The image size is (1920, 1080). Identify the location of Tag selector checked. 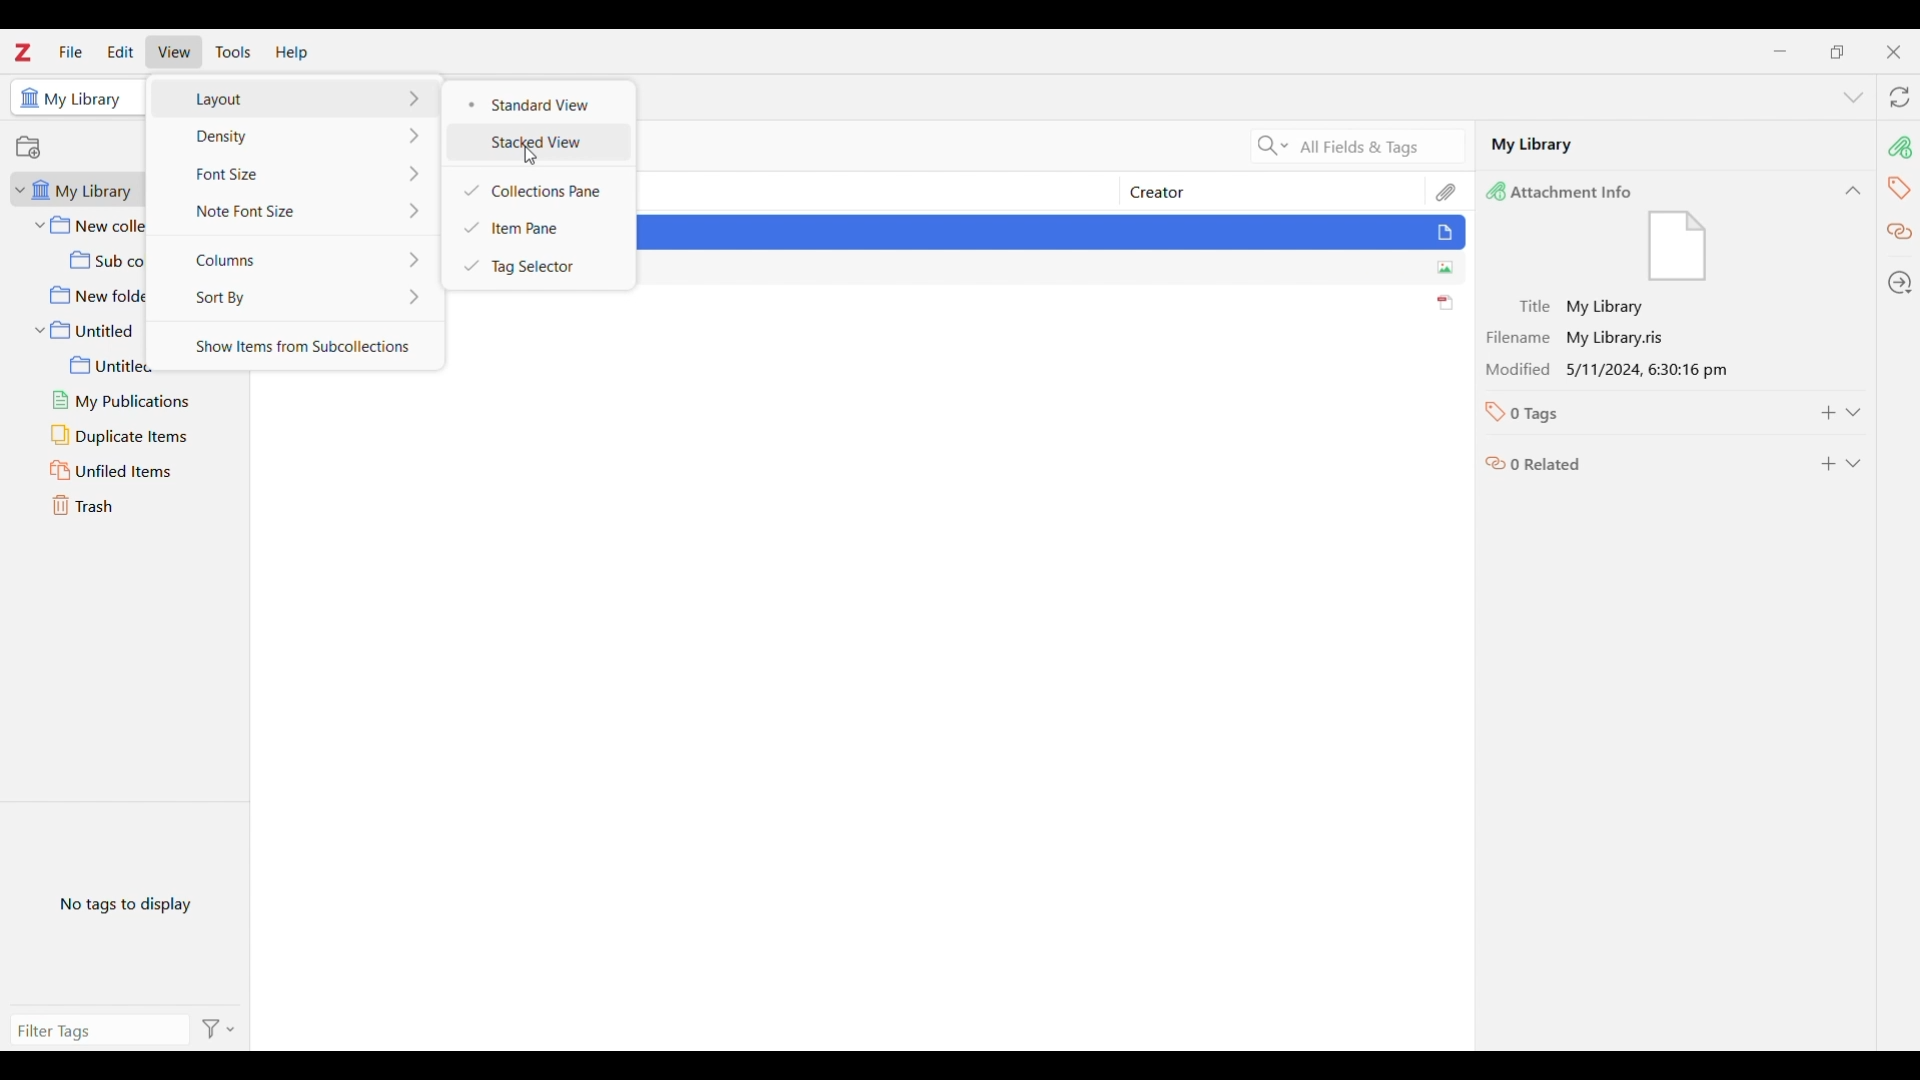
(537, 266).